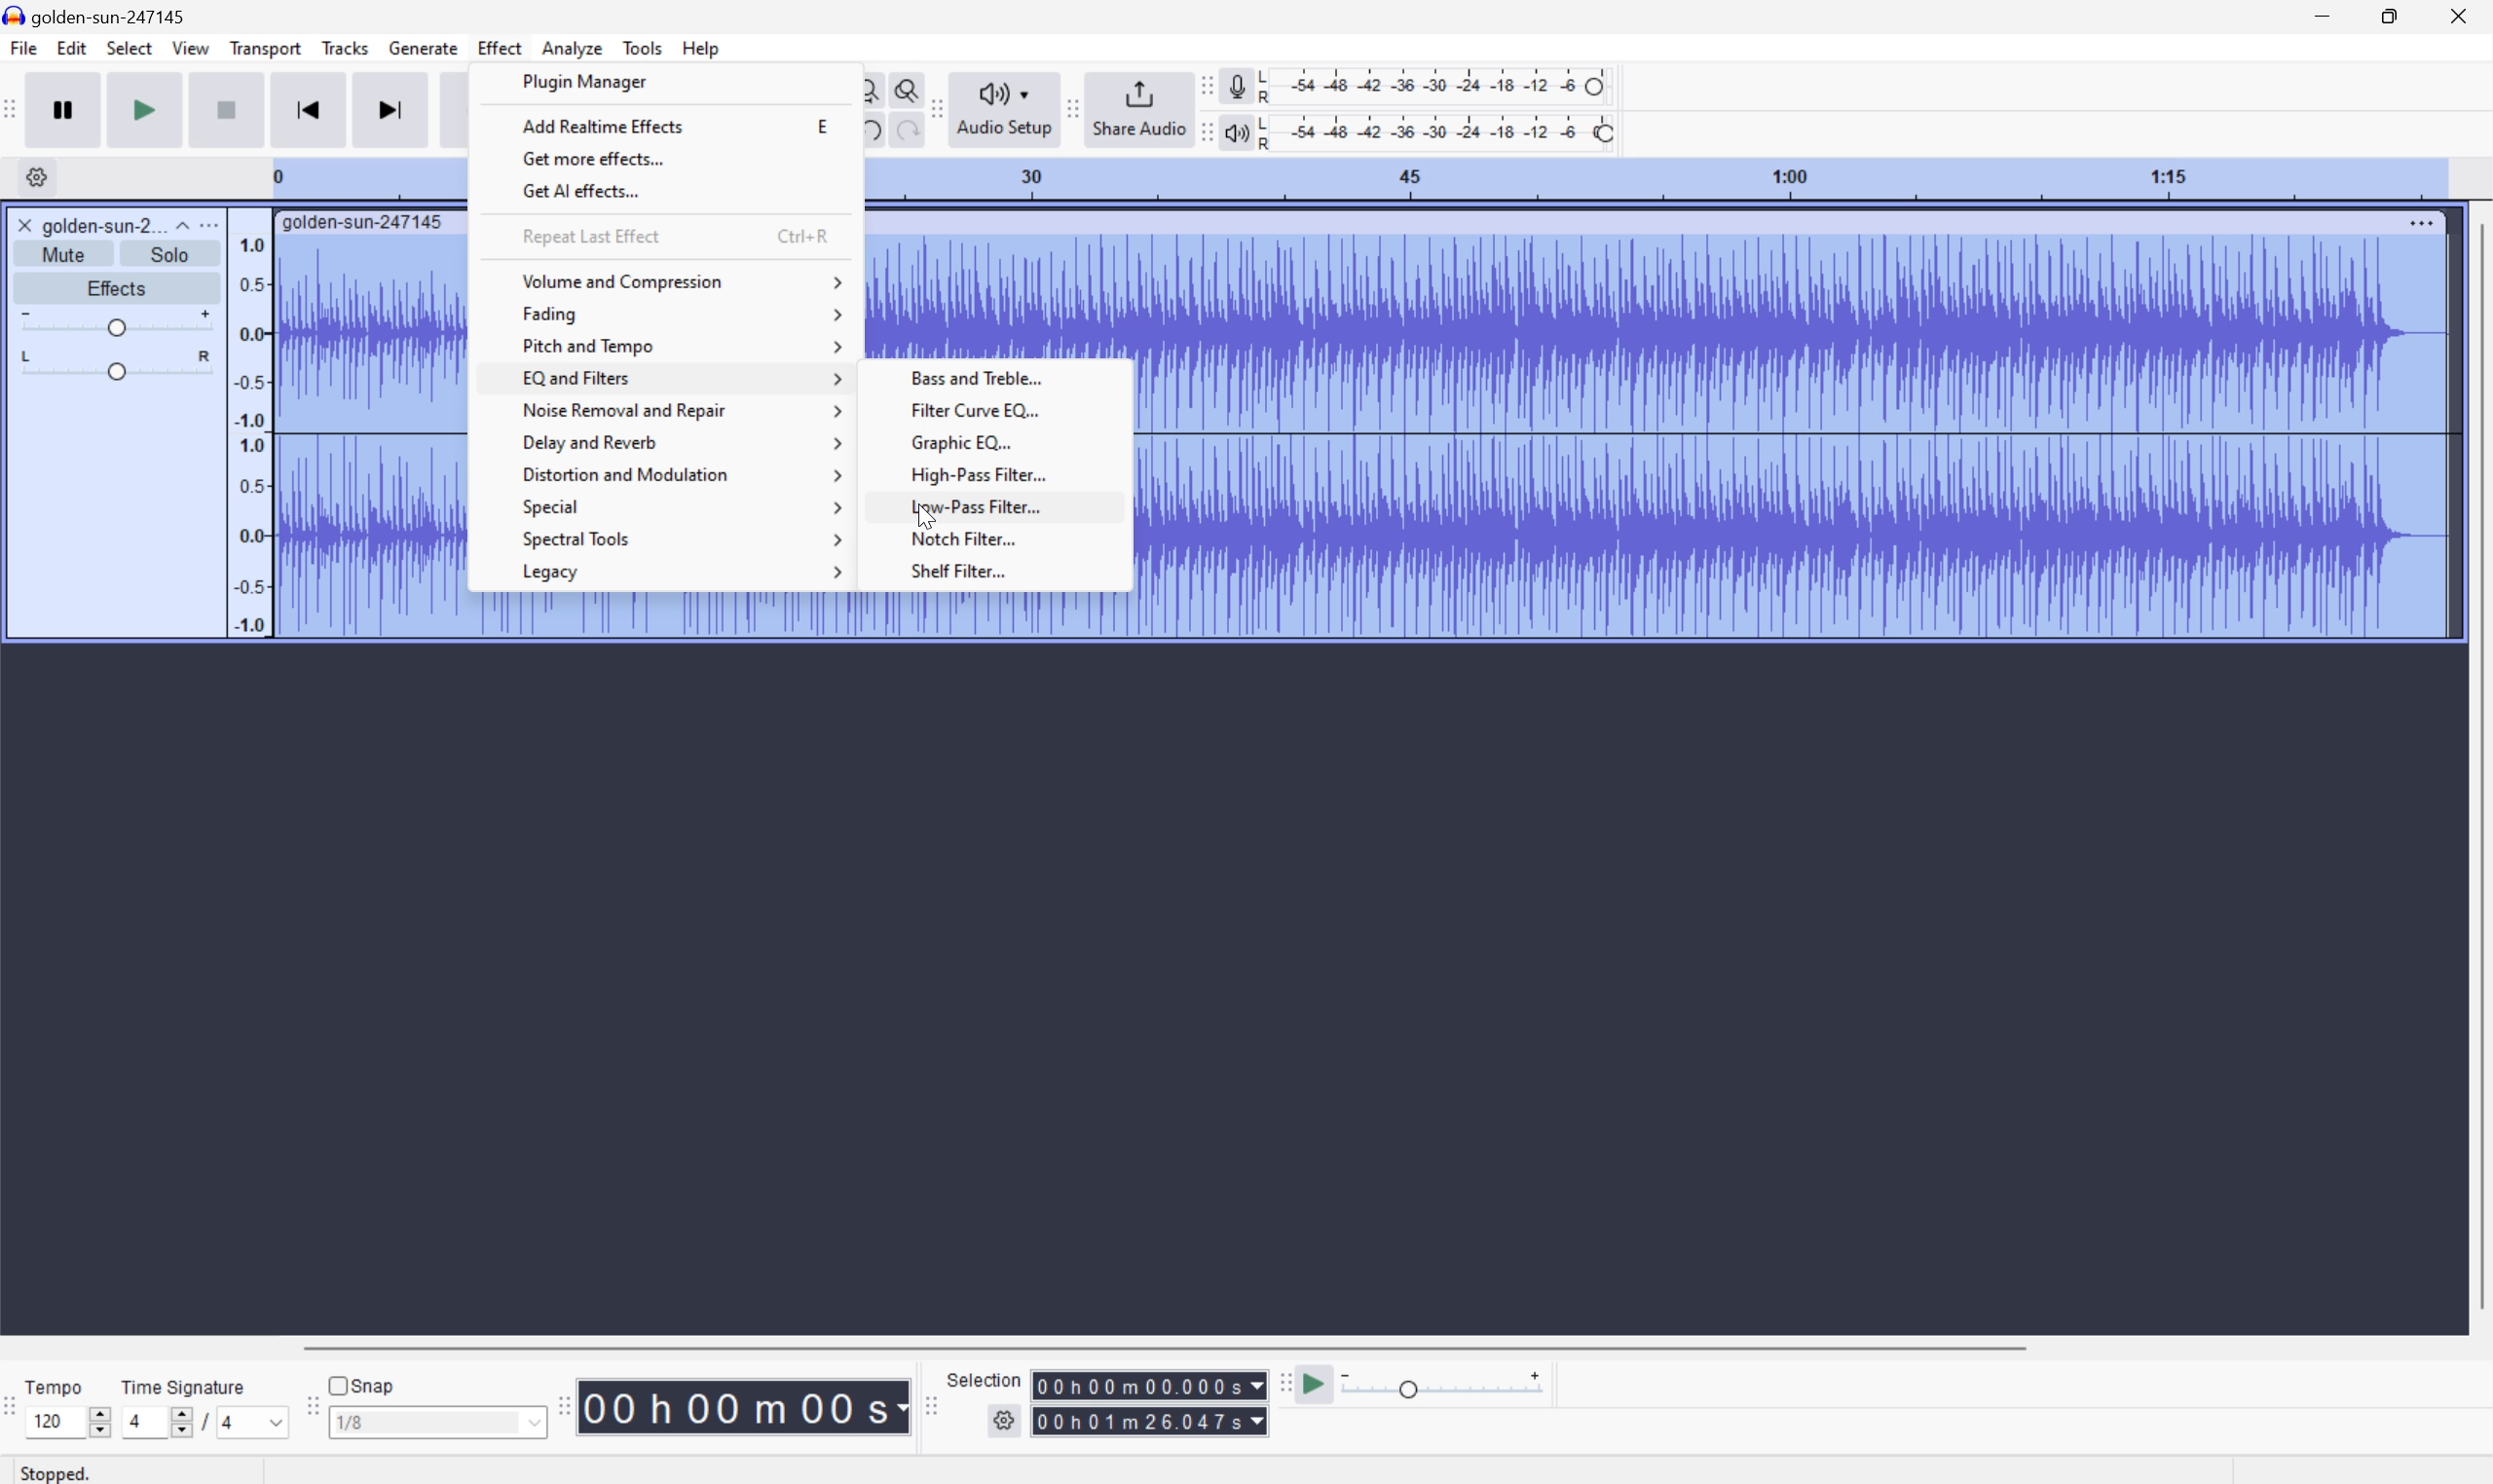 The image size is (2493, 1484). I want to click on Close, so click(2459, 15).